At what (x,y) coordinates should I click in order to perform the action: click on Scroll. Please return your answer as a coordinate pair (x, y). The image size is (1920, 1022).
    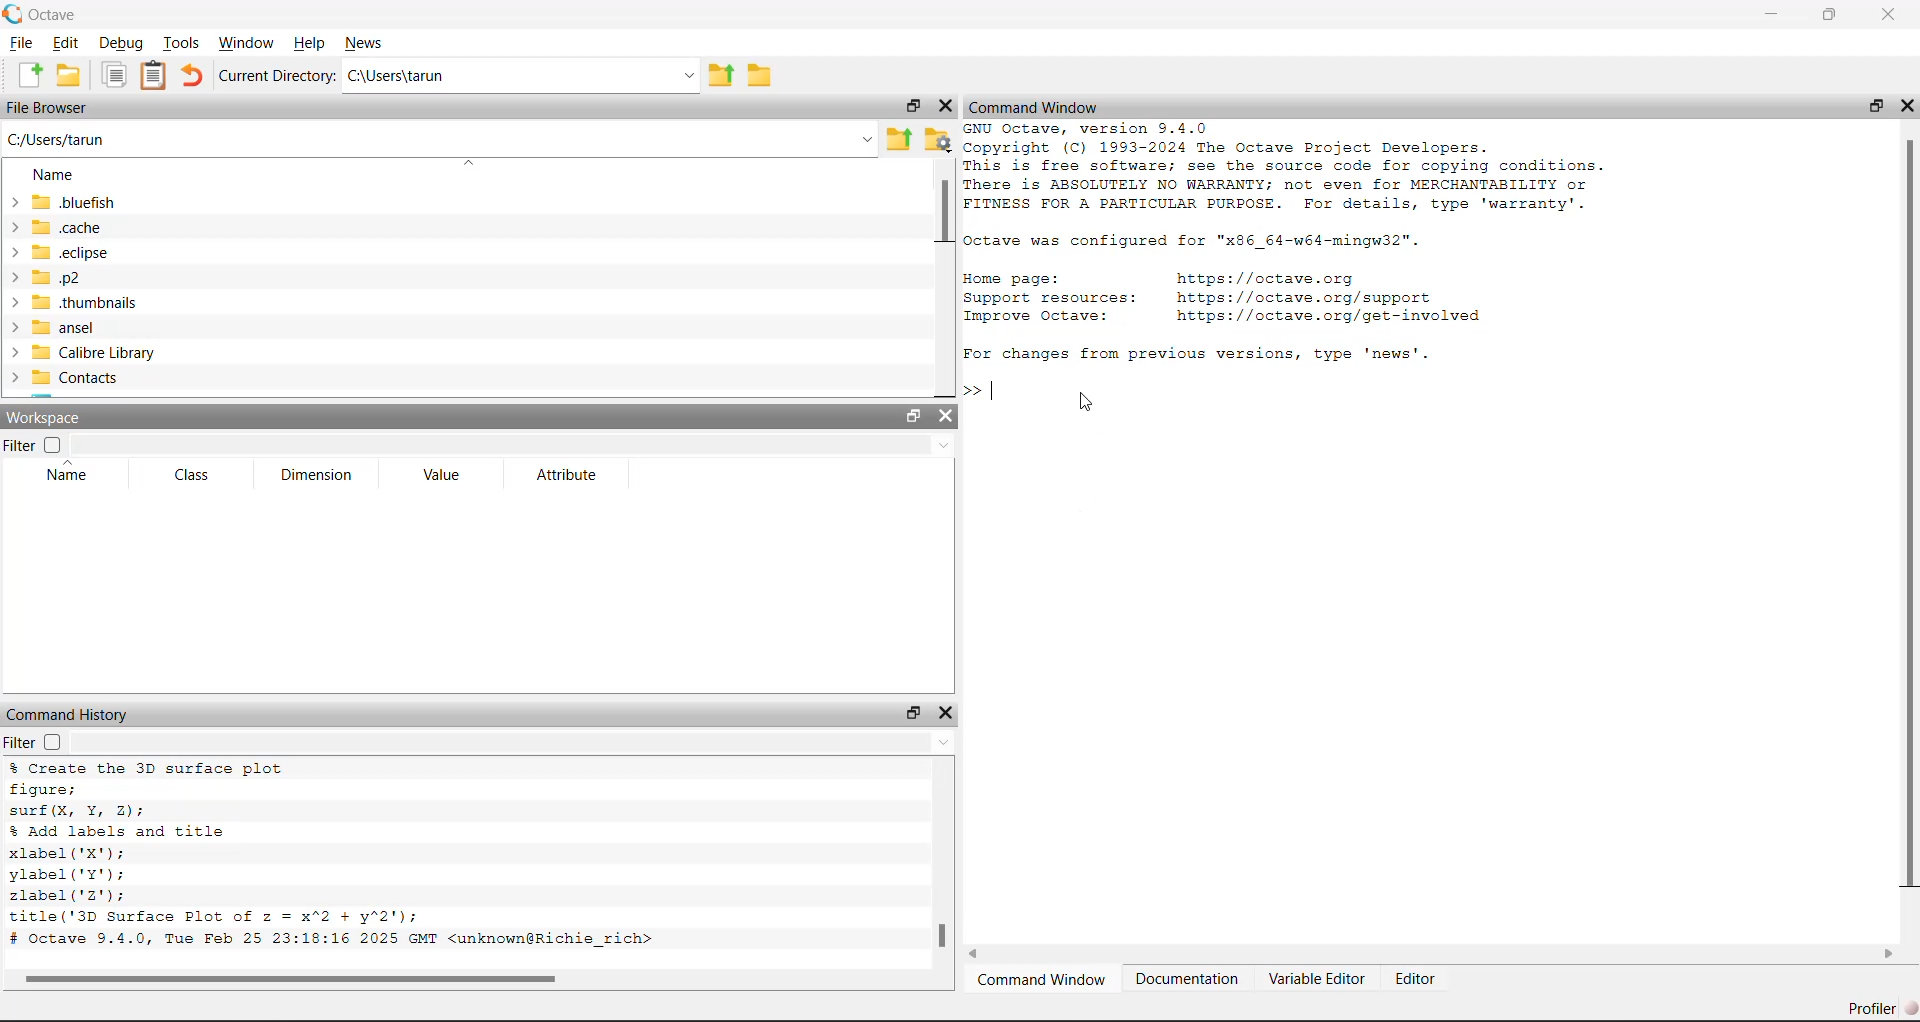
    Looking at the image, I should click on (944, 278).